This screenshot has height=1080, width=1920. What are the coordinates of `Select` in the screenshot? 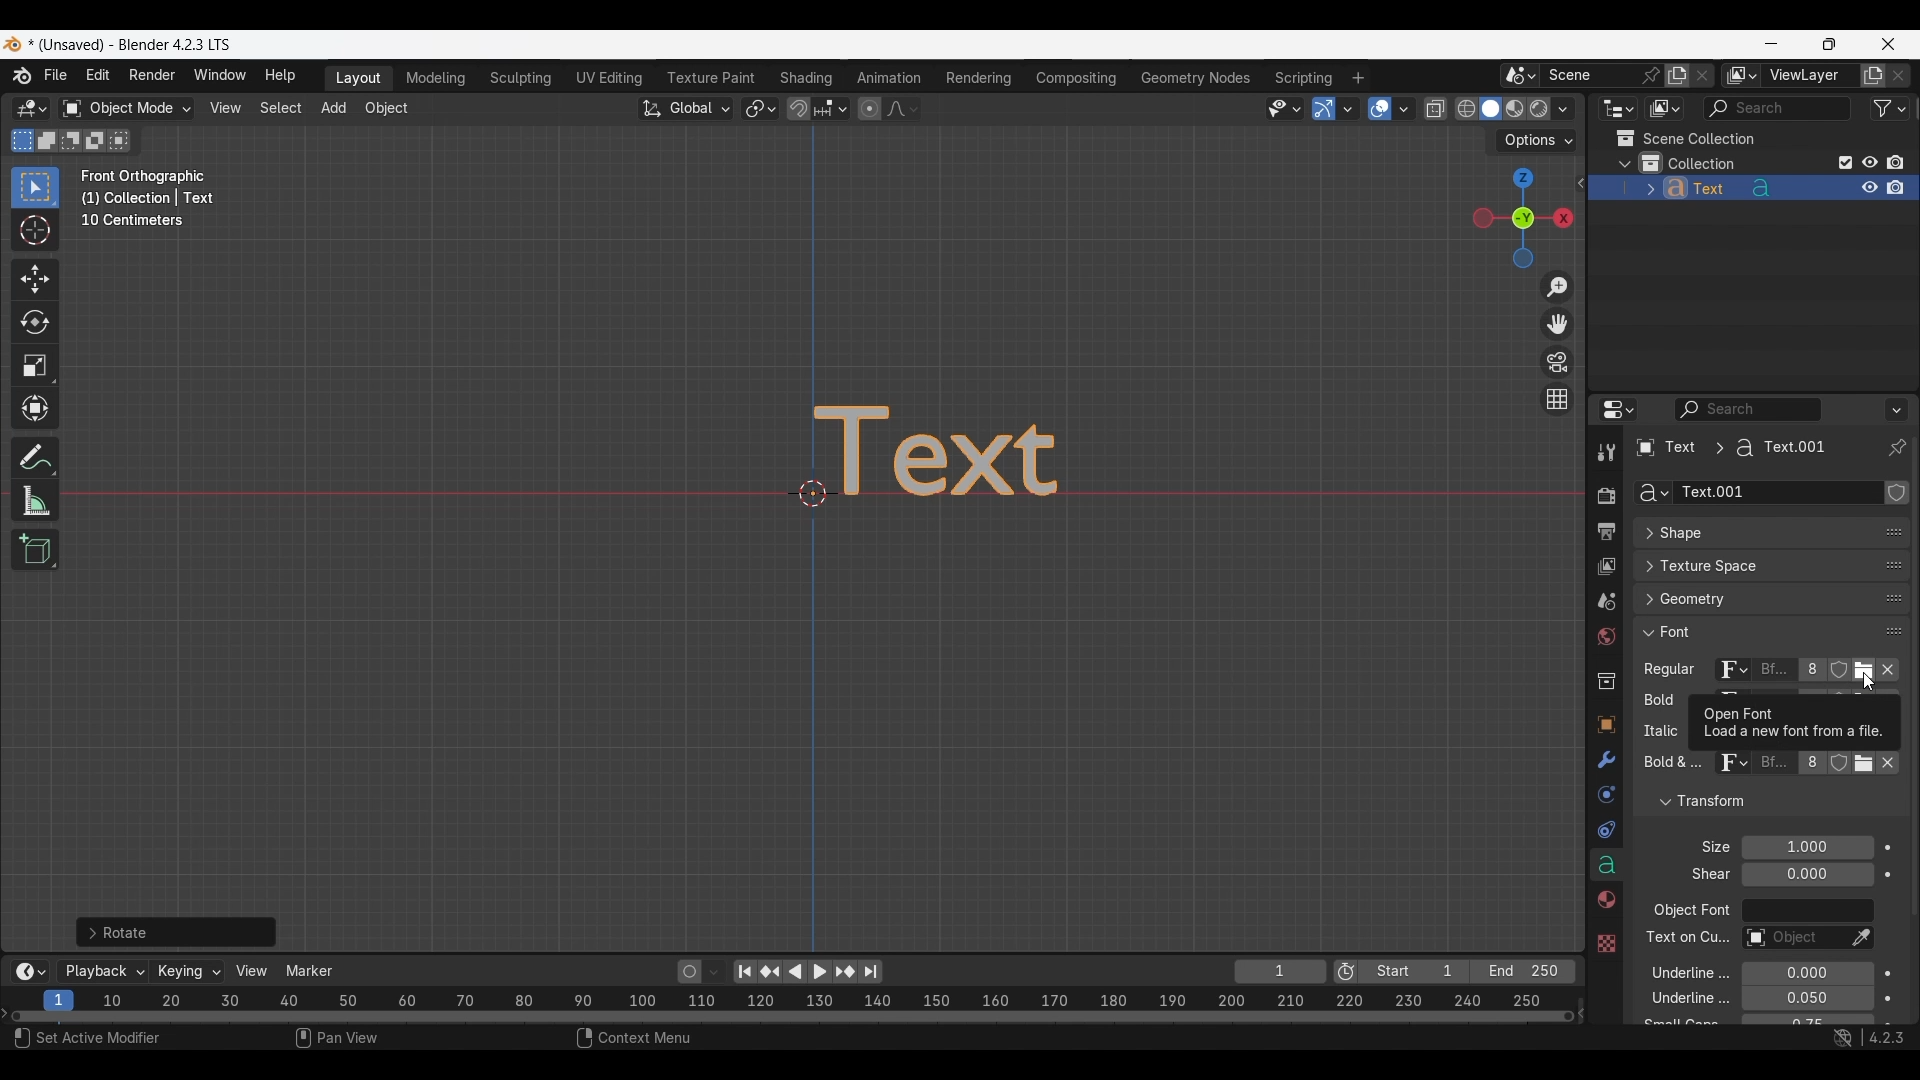 It's located at (99, 1040).